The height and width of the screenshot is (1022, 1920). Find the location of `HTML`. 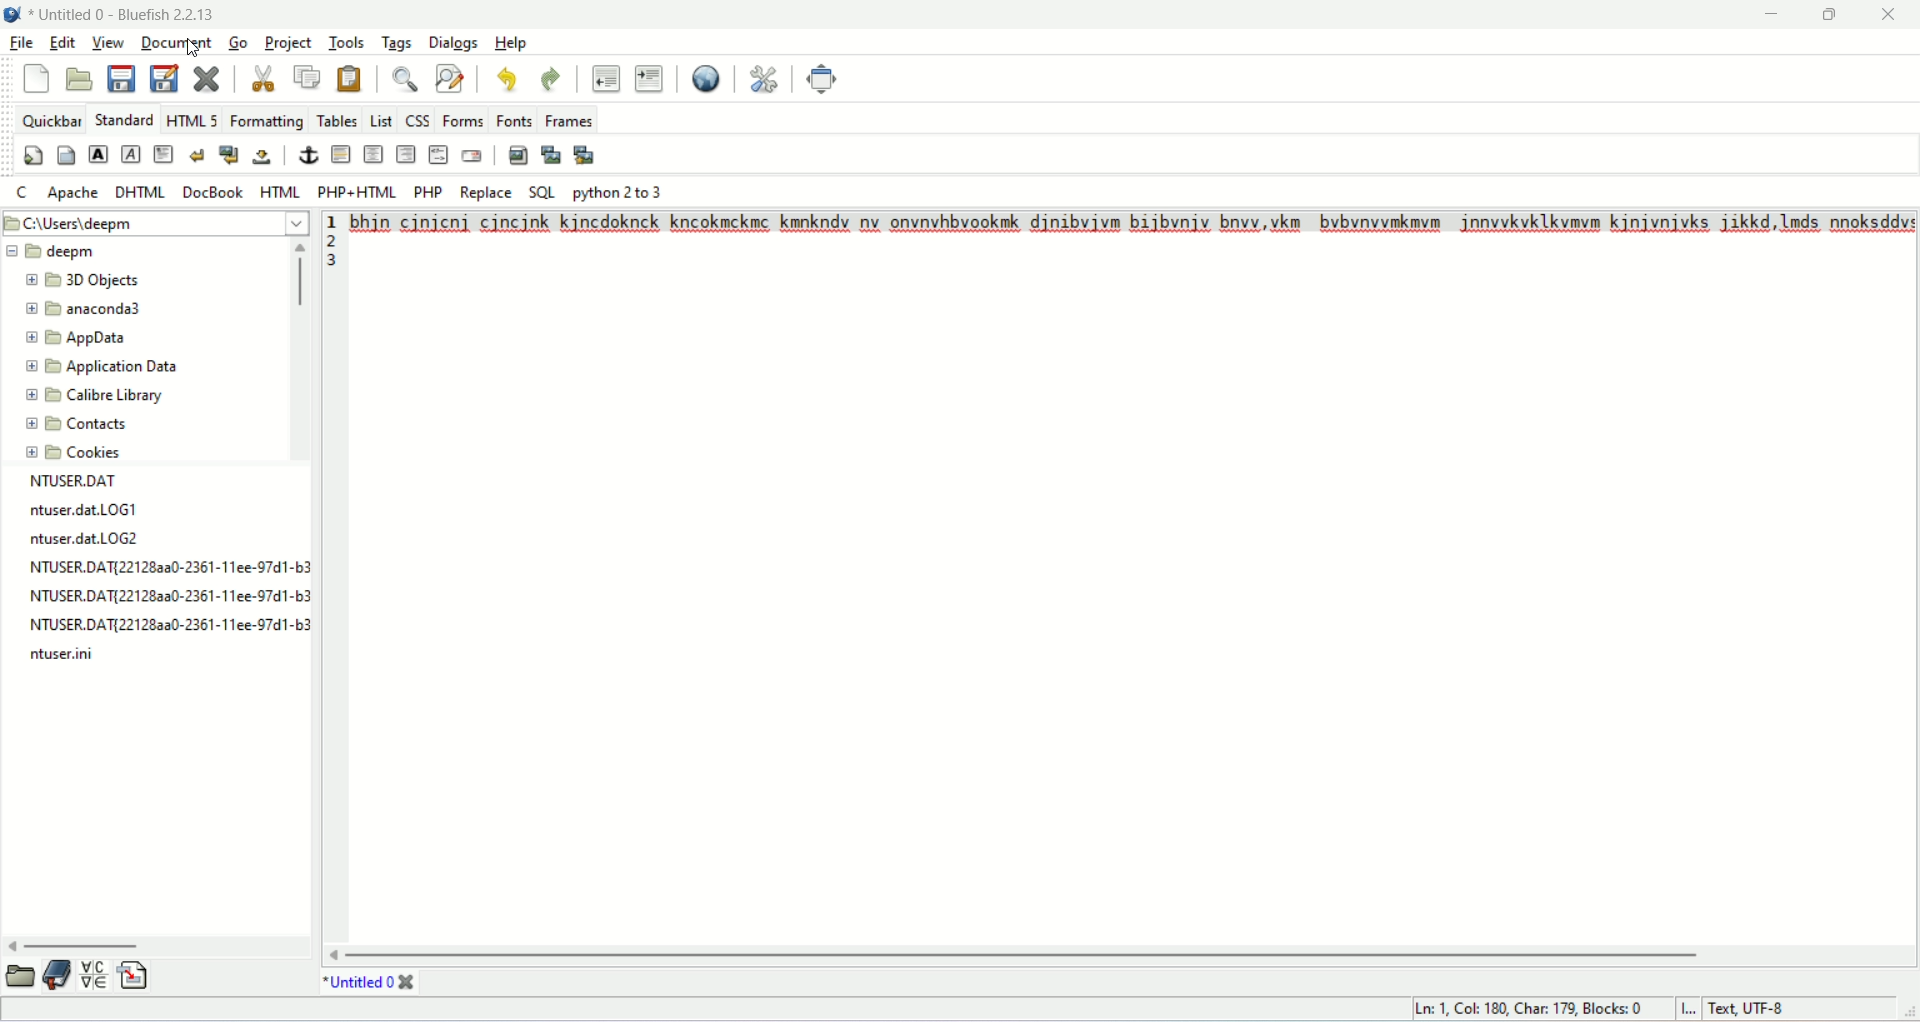

HTML is located at coordinates (280, 193).